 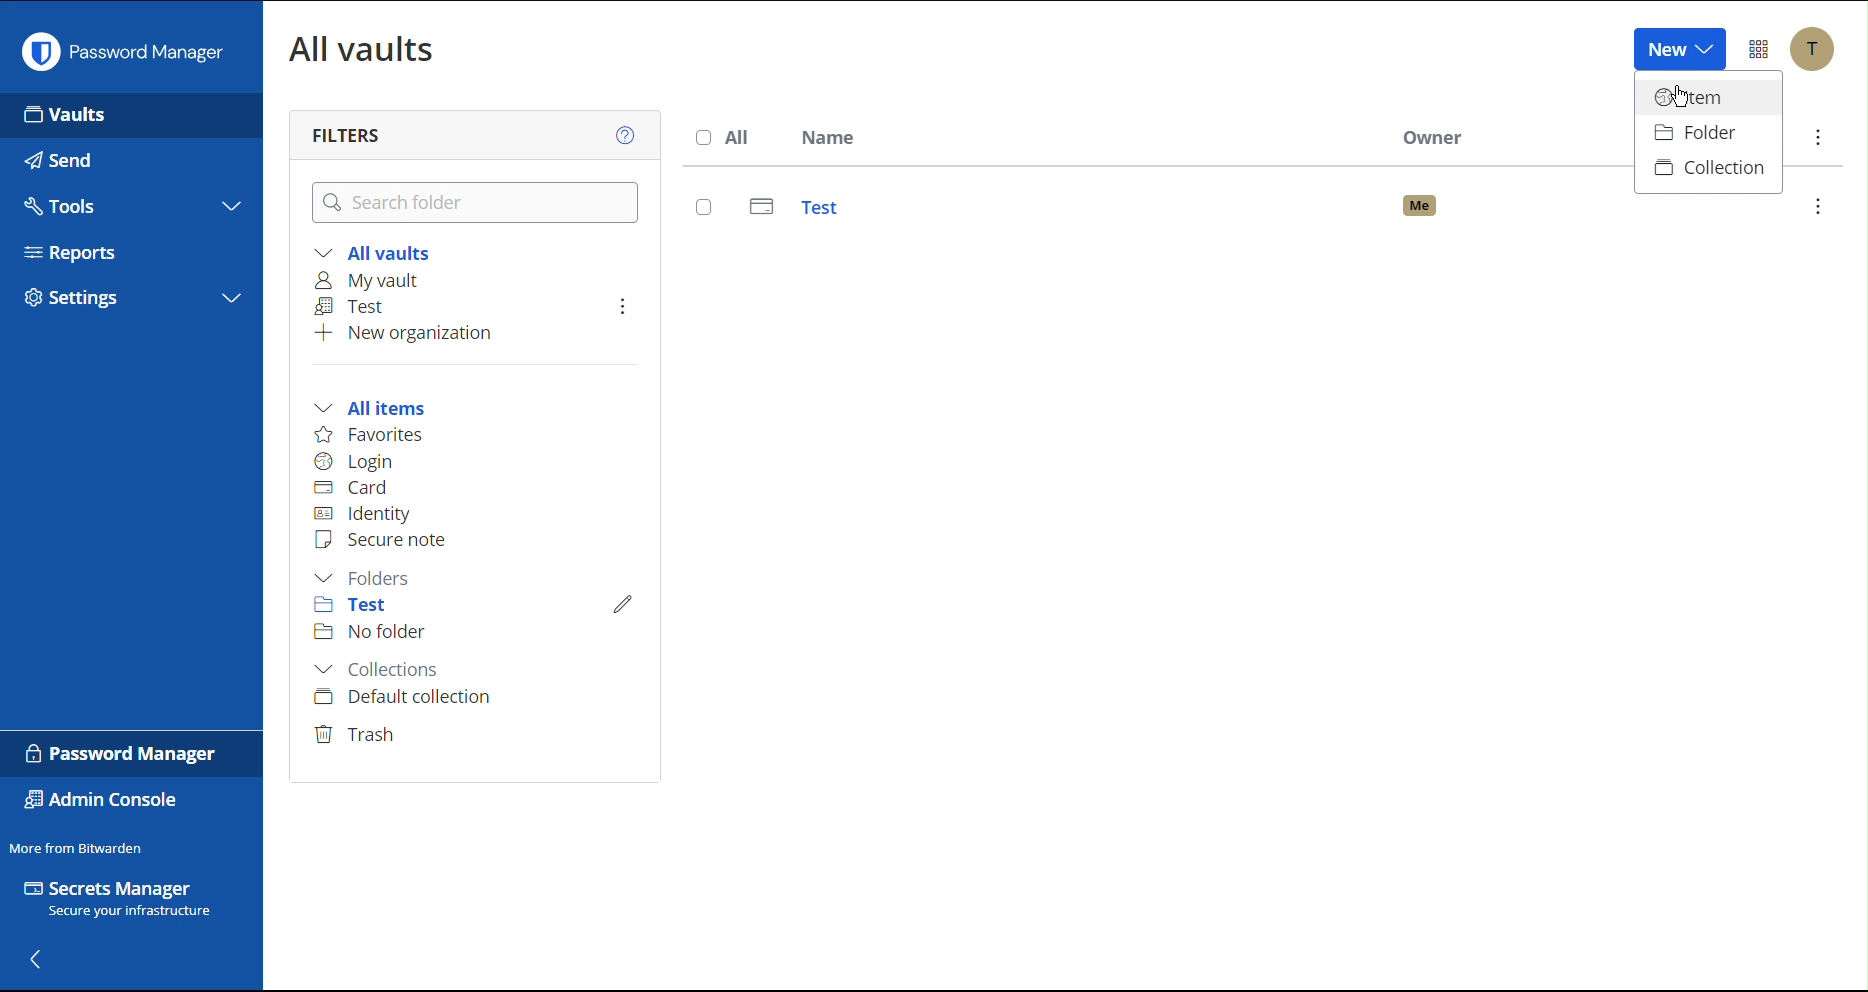 What do you see at coordinates (1265, 210) in the screenshot?
I see `Test` at bounding box center [1265, 210].